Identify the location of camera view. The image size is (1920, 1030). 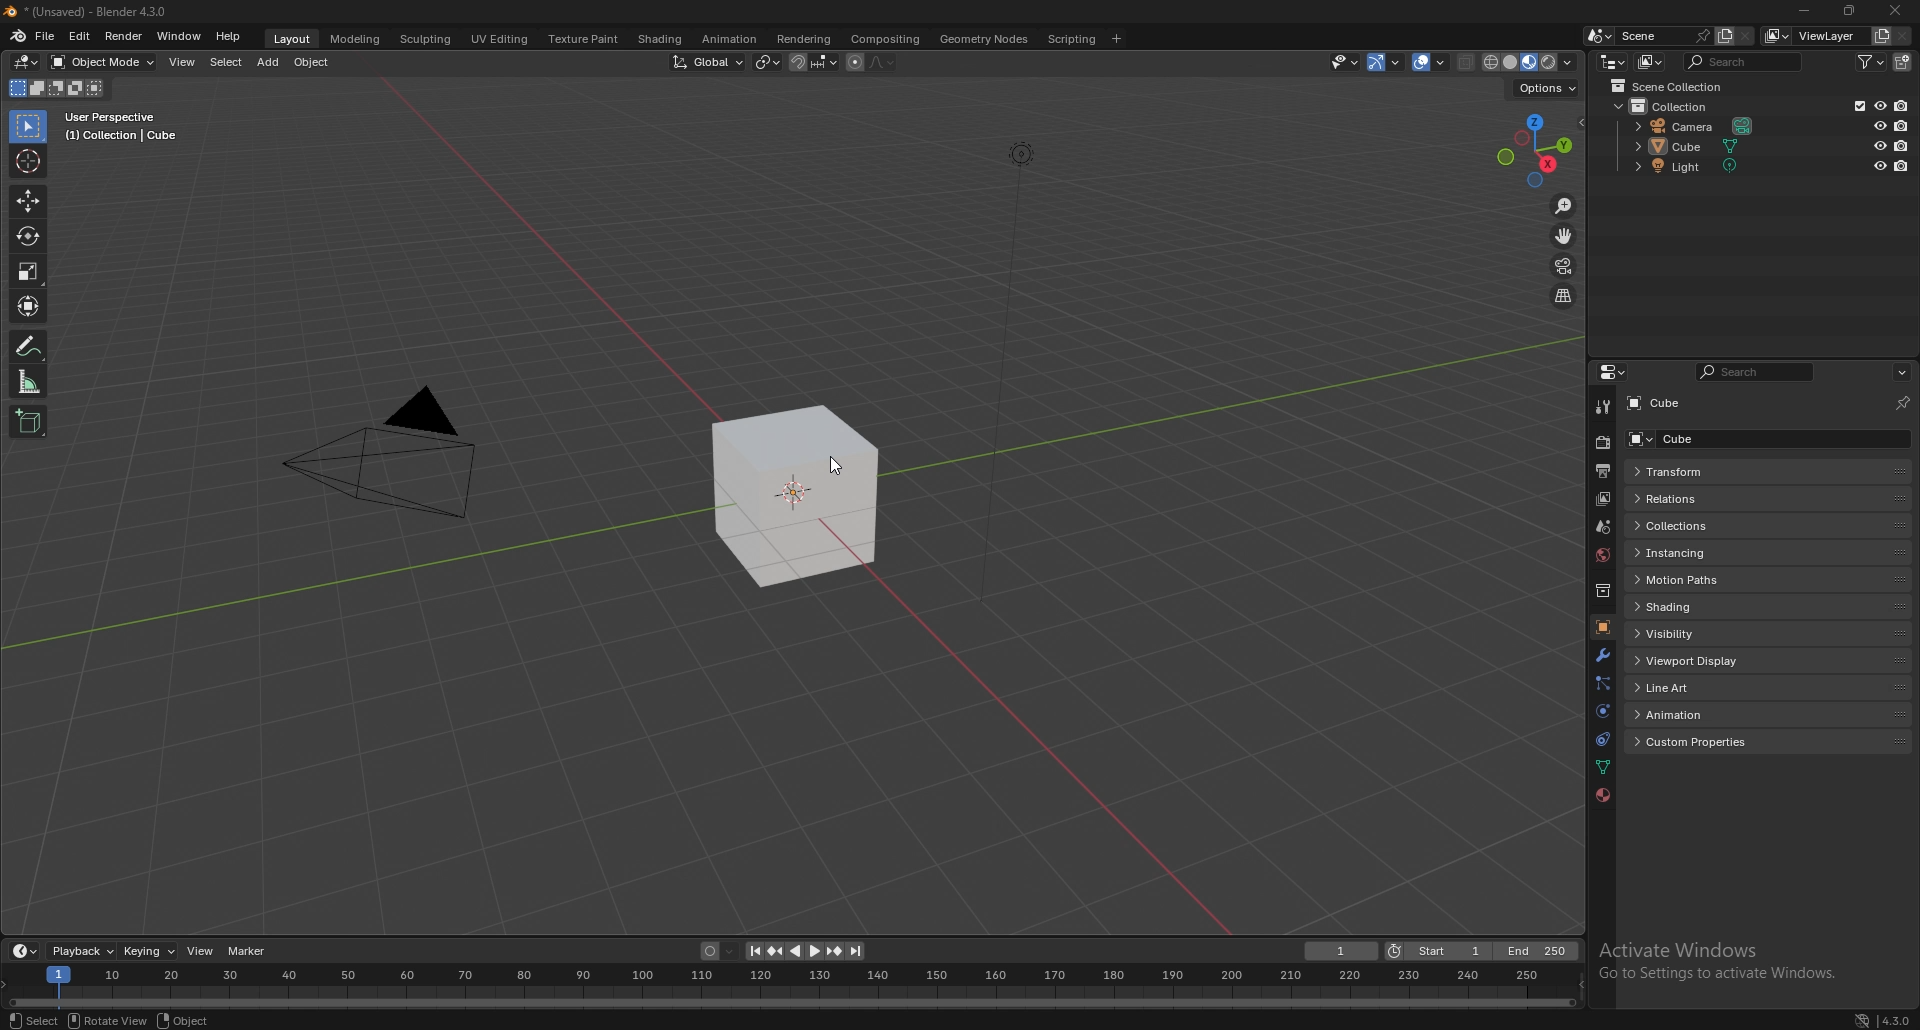
(1565, 265).